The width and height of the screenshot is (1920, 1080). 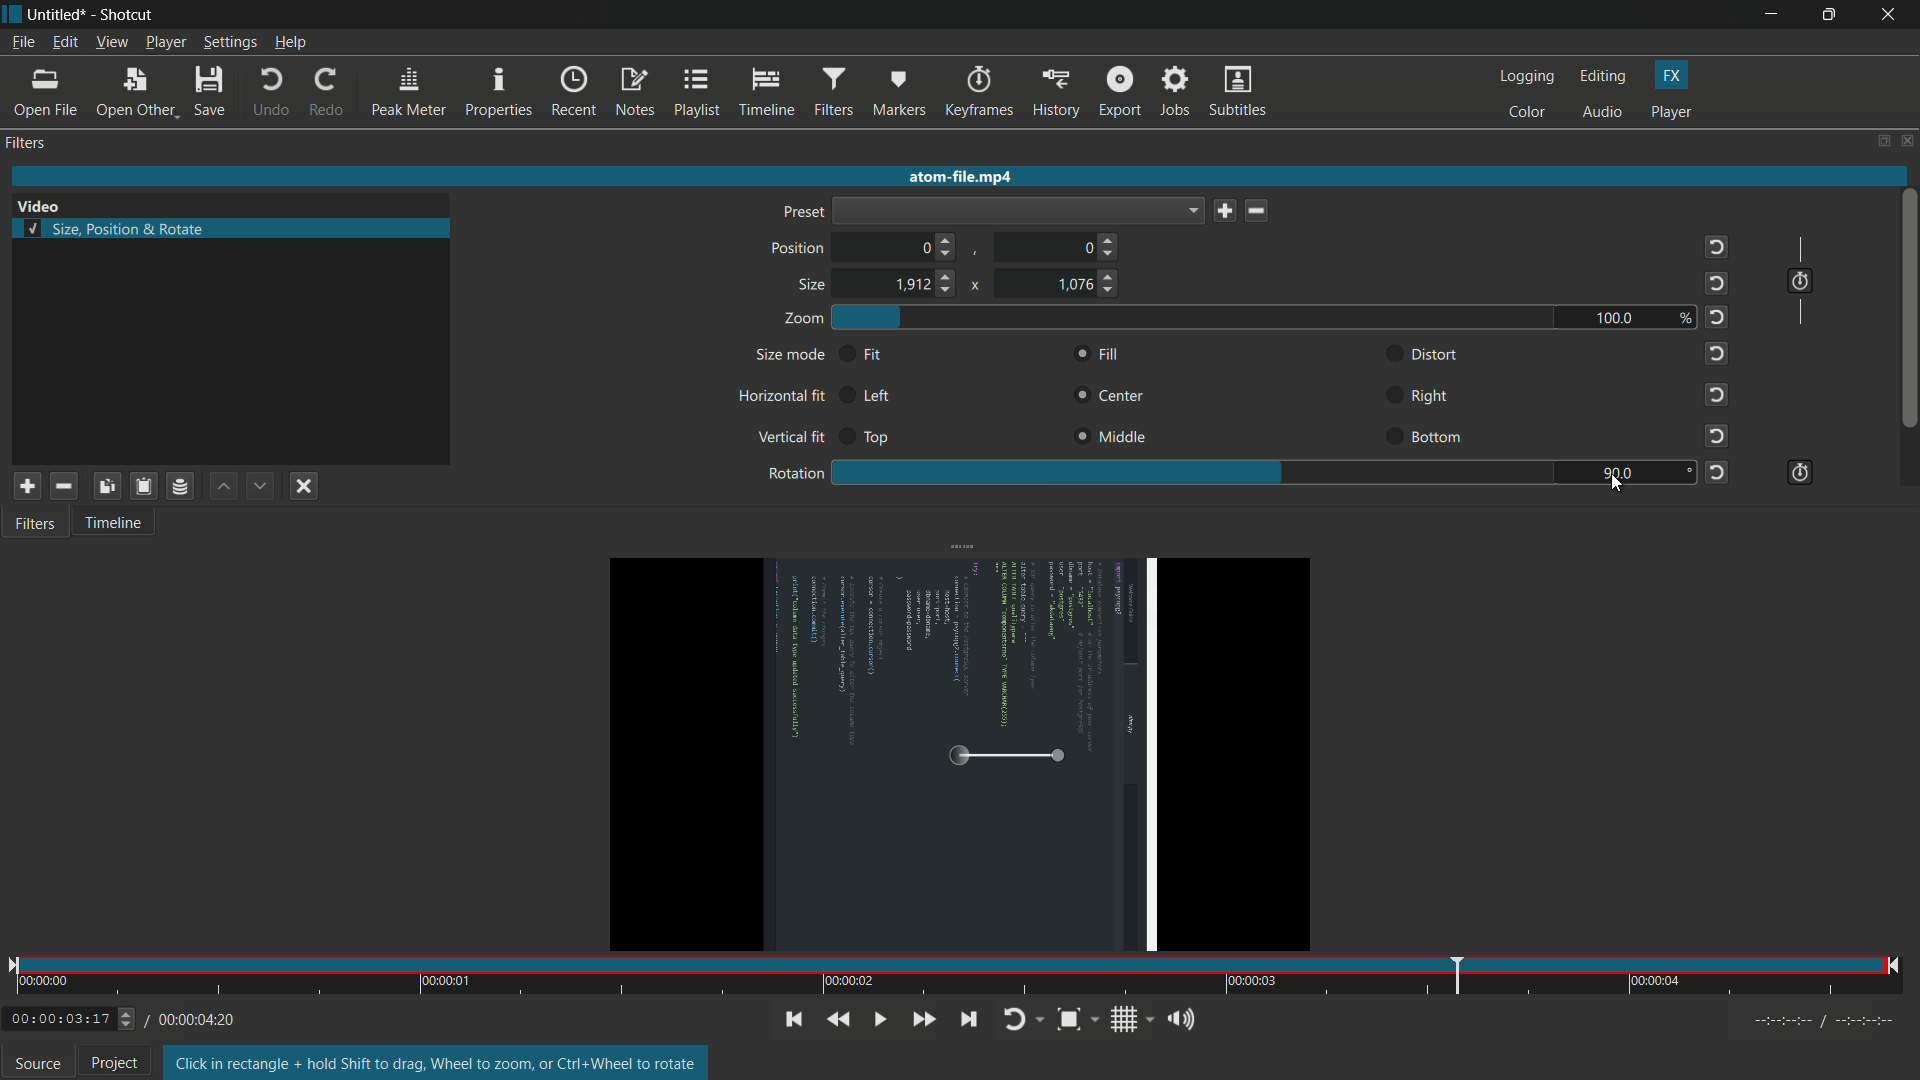 I want to click on video rotated by 90 degree, so click(x=963, y=755).